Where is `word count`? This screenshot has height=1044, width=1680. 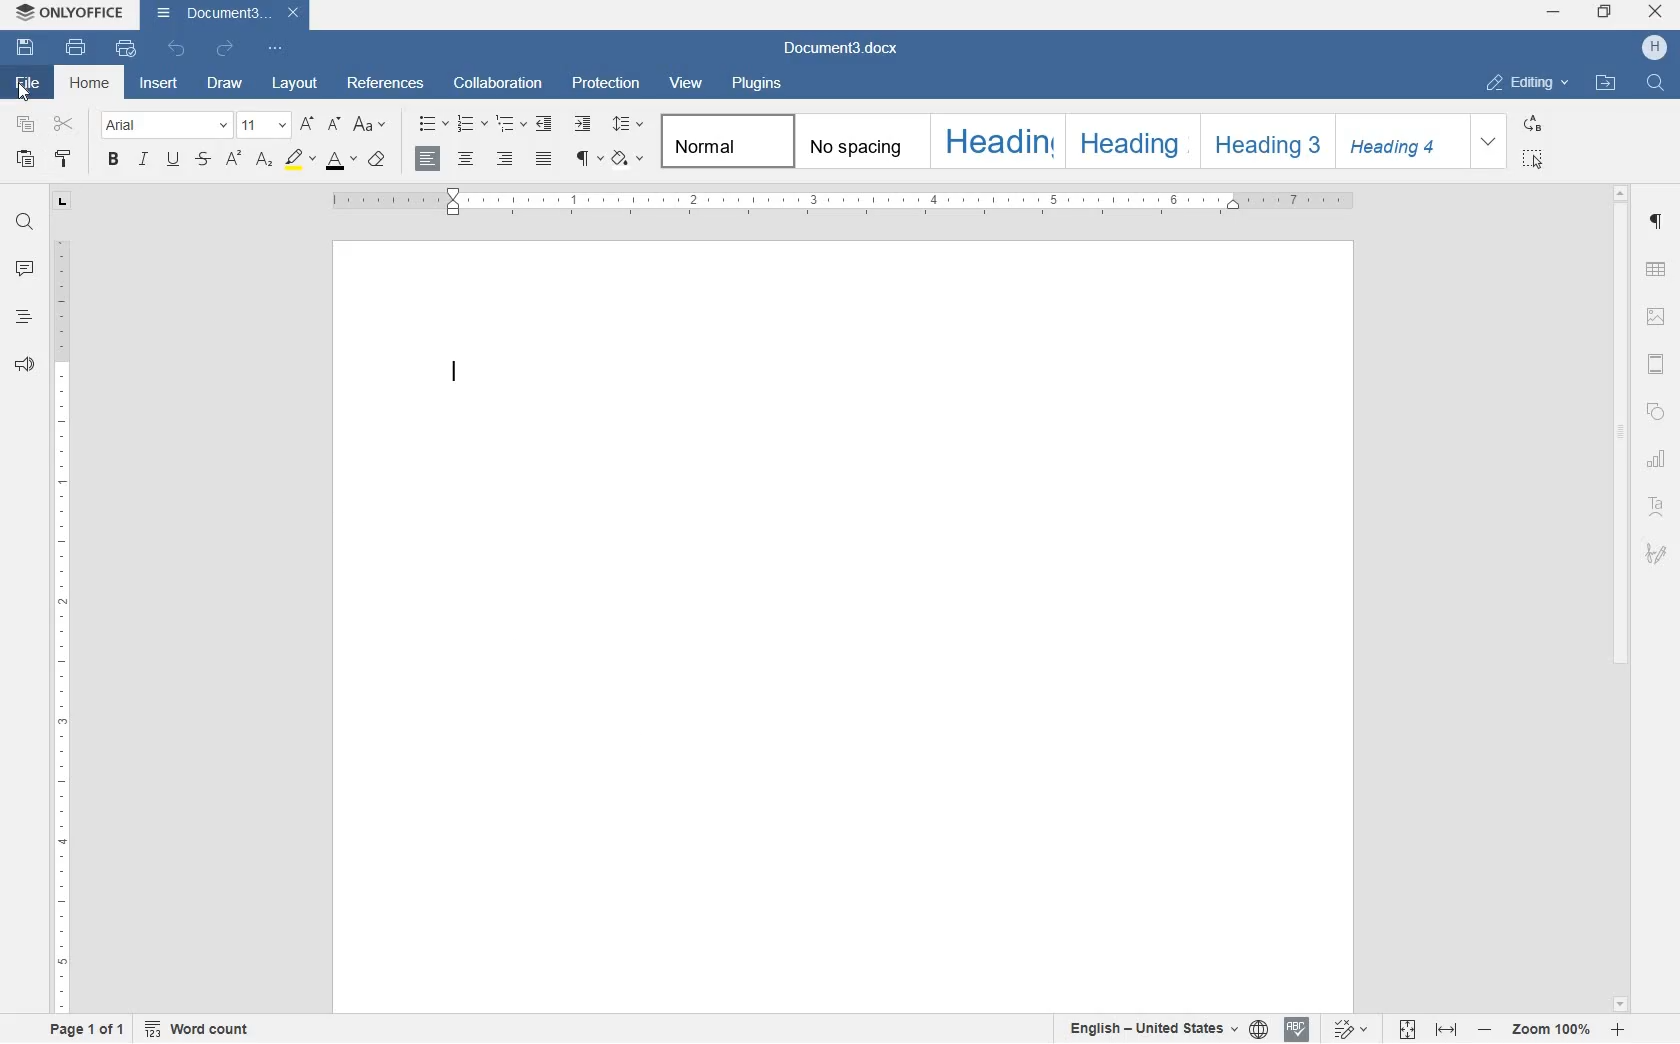 word count is located at coordinates (201, 1027).